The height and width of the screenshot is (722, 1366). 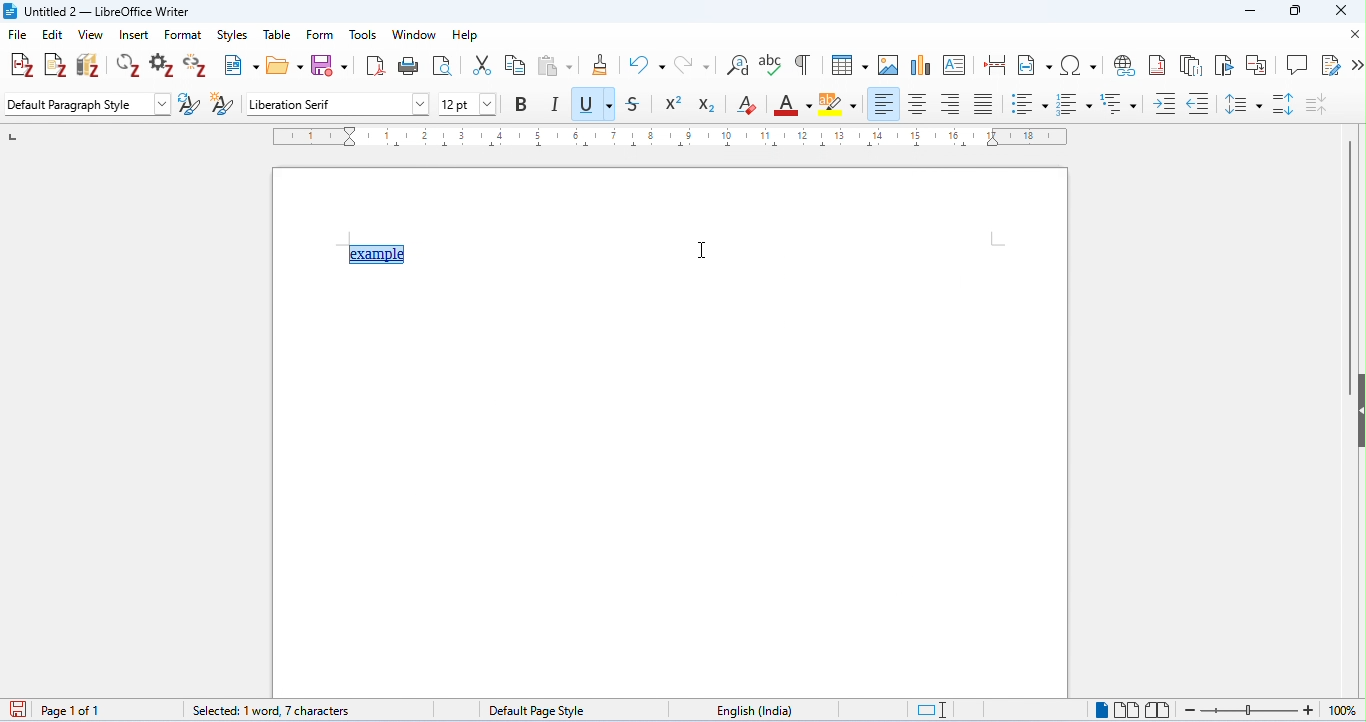 What do you see at coordinates (19, 35) in the screenshot?
I see `file` at bounding box center [19, 35].